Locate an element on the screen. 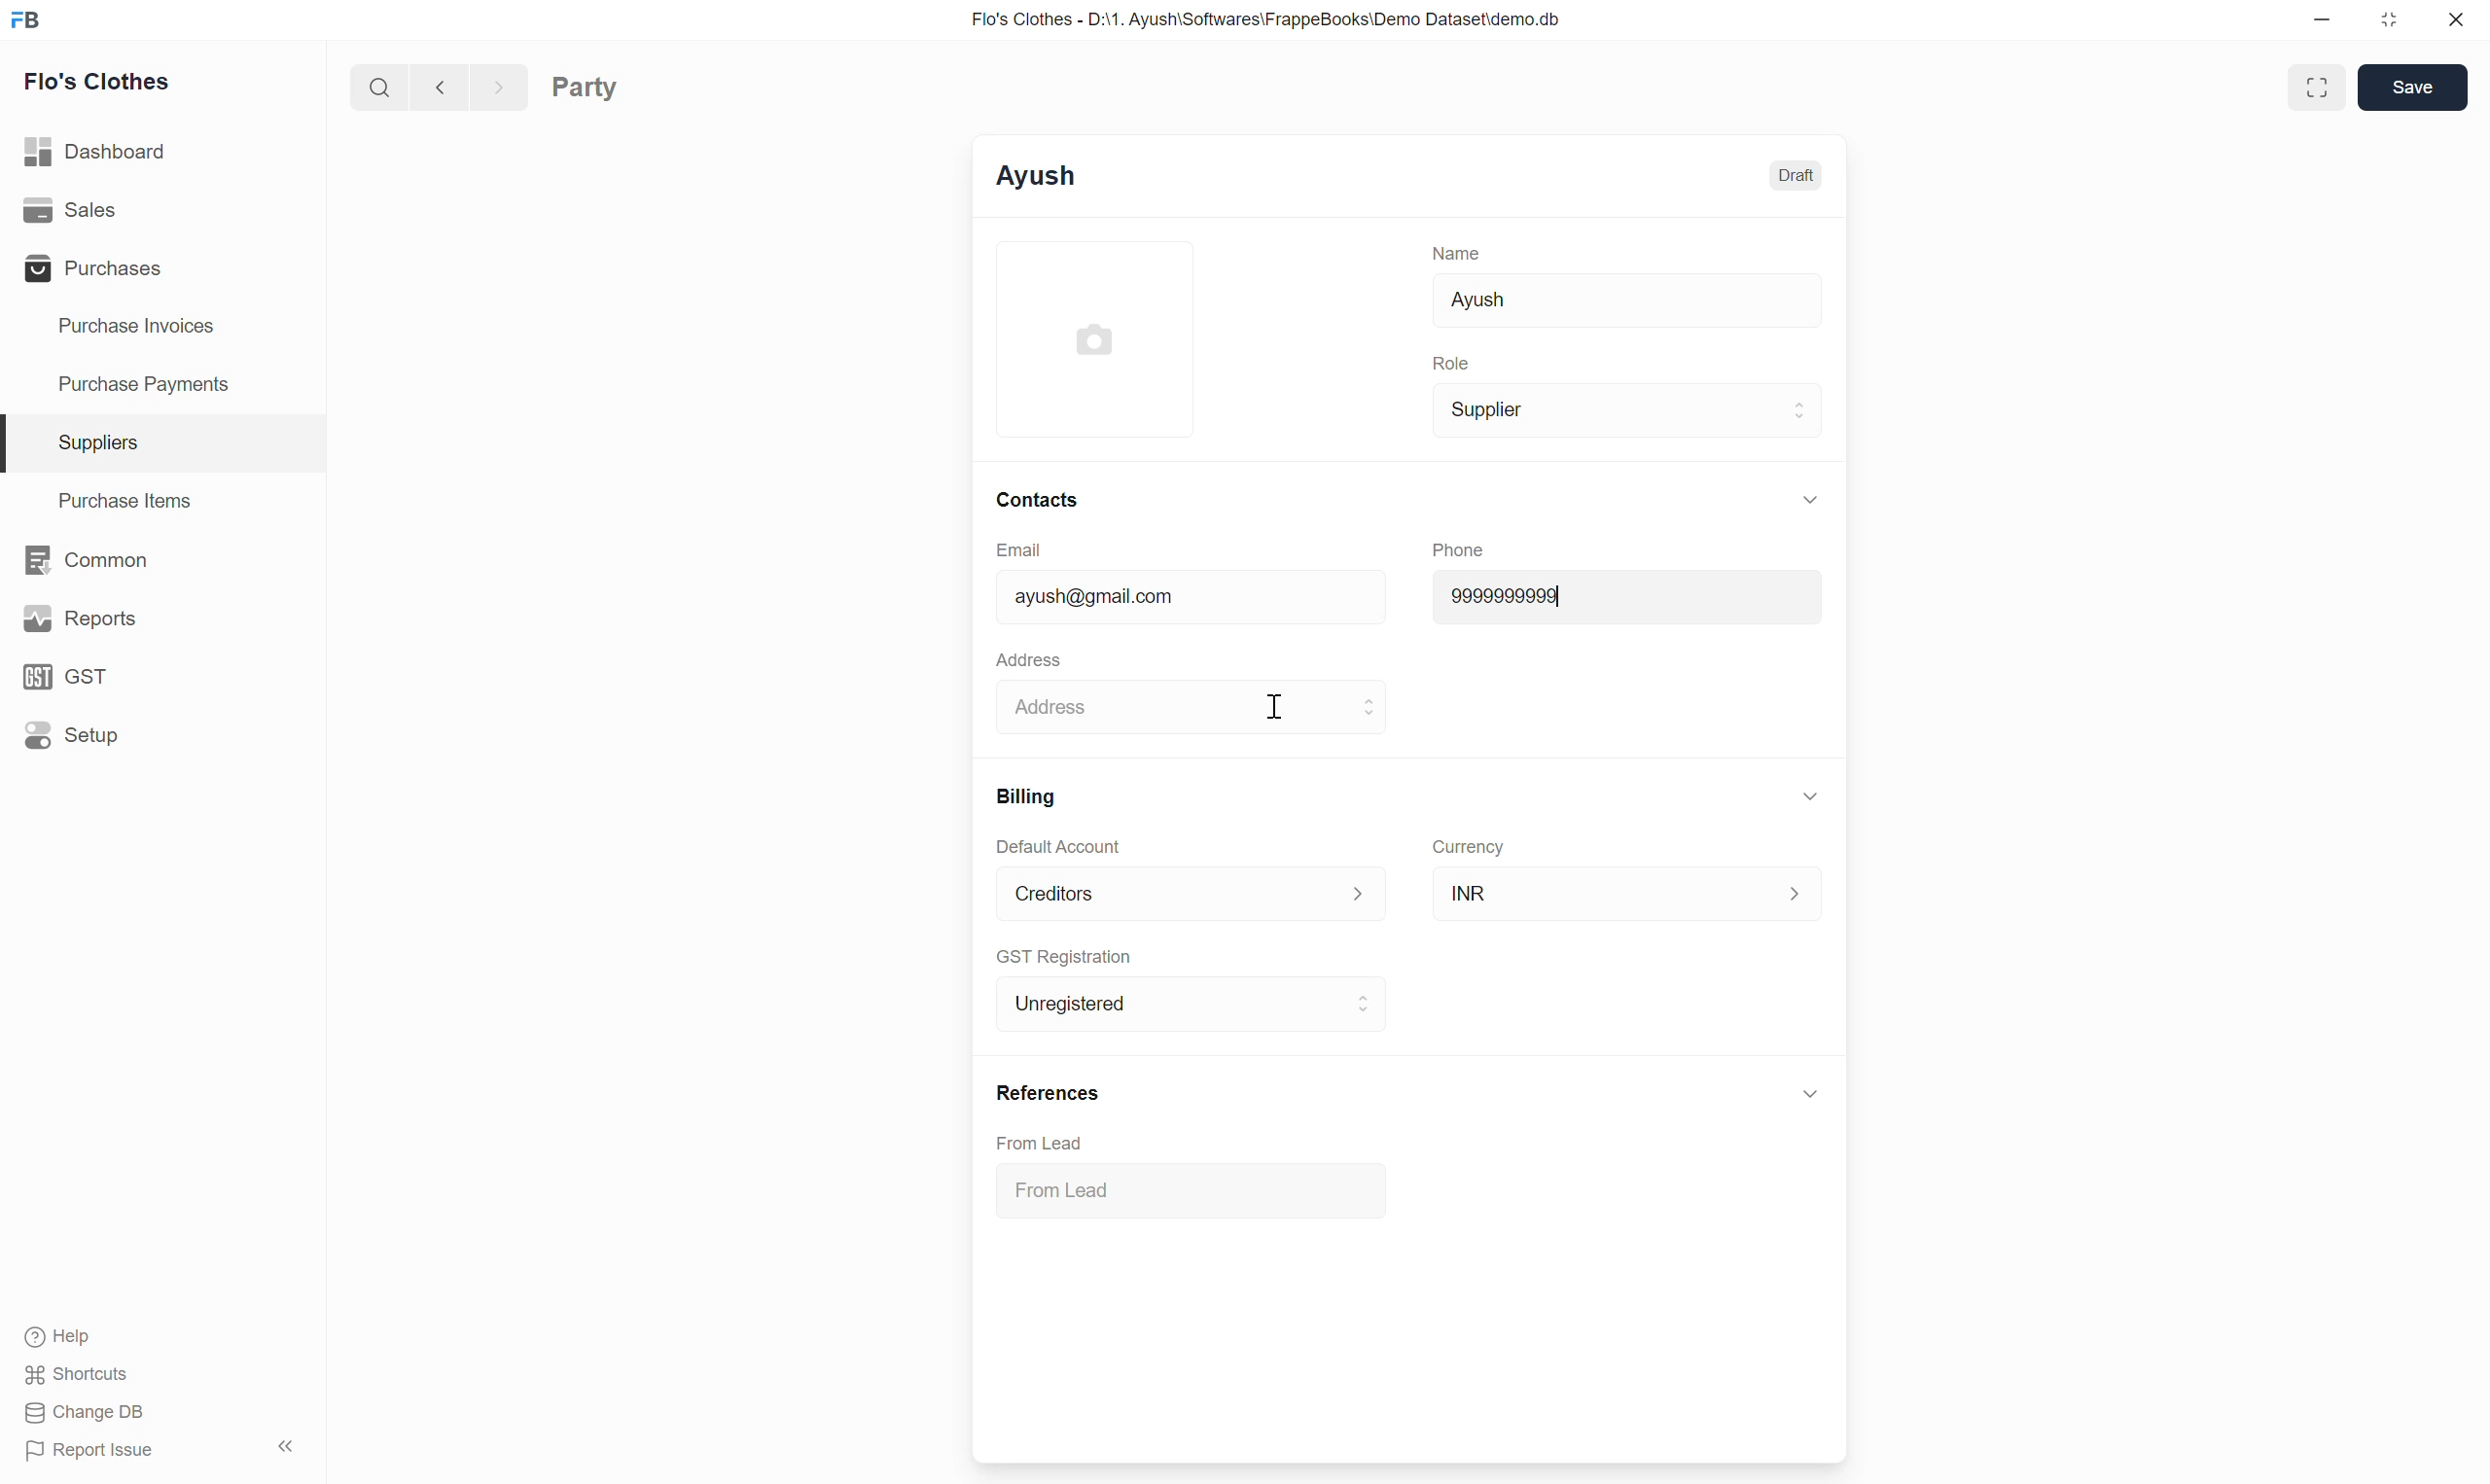  9999999999 is located at coordinates (1626, 597).